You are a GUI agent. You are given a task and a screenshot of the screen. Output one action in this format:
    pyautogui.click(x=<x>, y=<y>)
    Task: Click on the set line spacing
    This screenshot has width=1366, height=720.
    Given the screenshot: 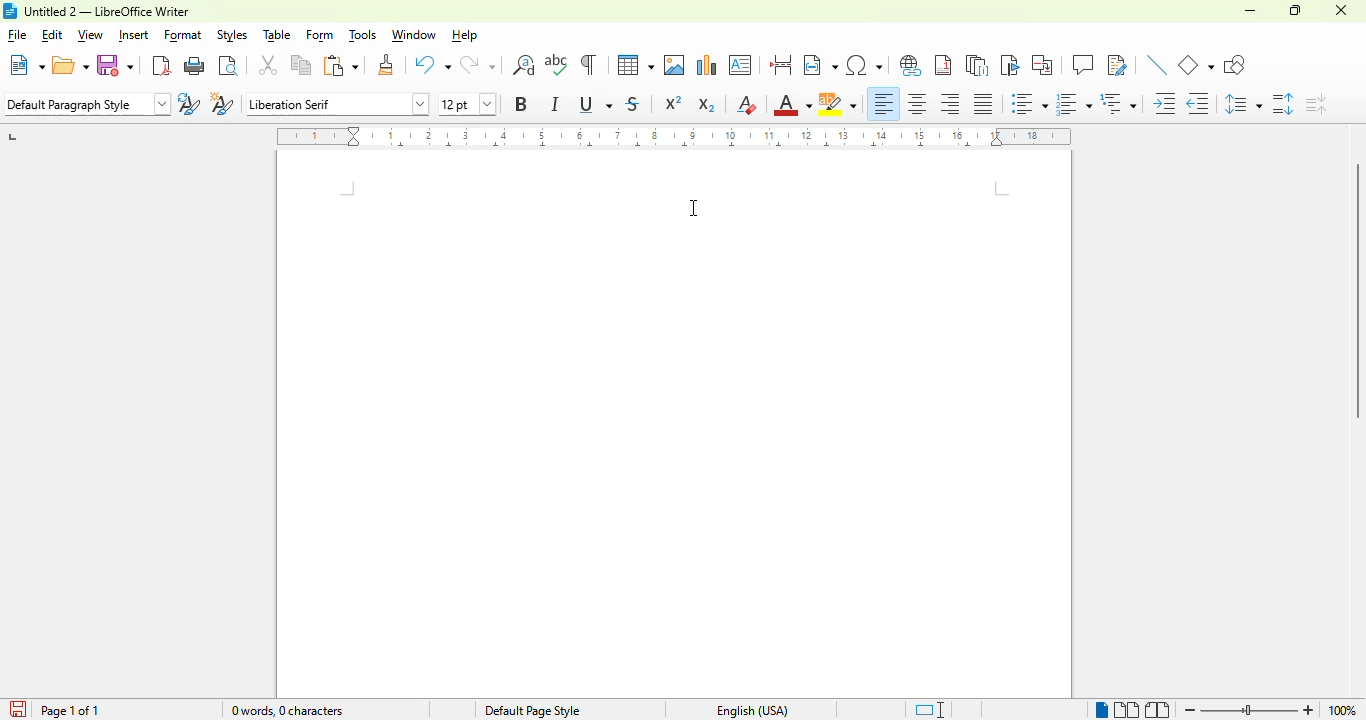 What is the action you would take?
    pyautogui.click(x=1243, y=103)
    